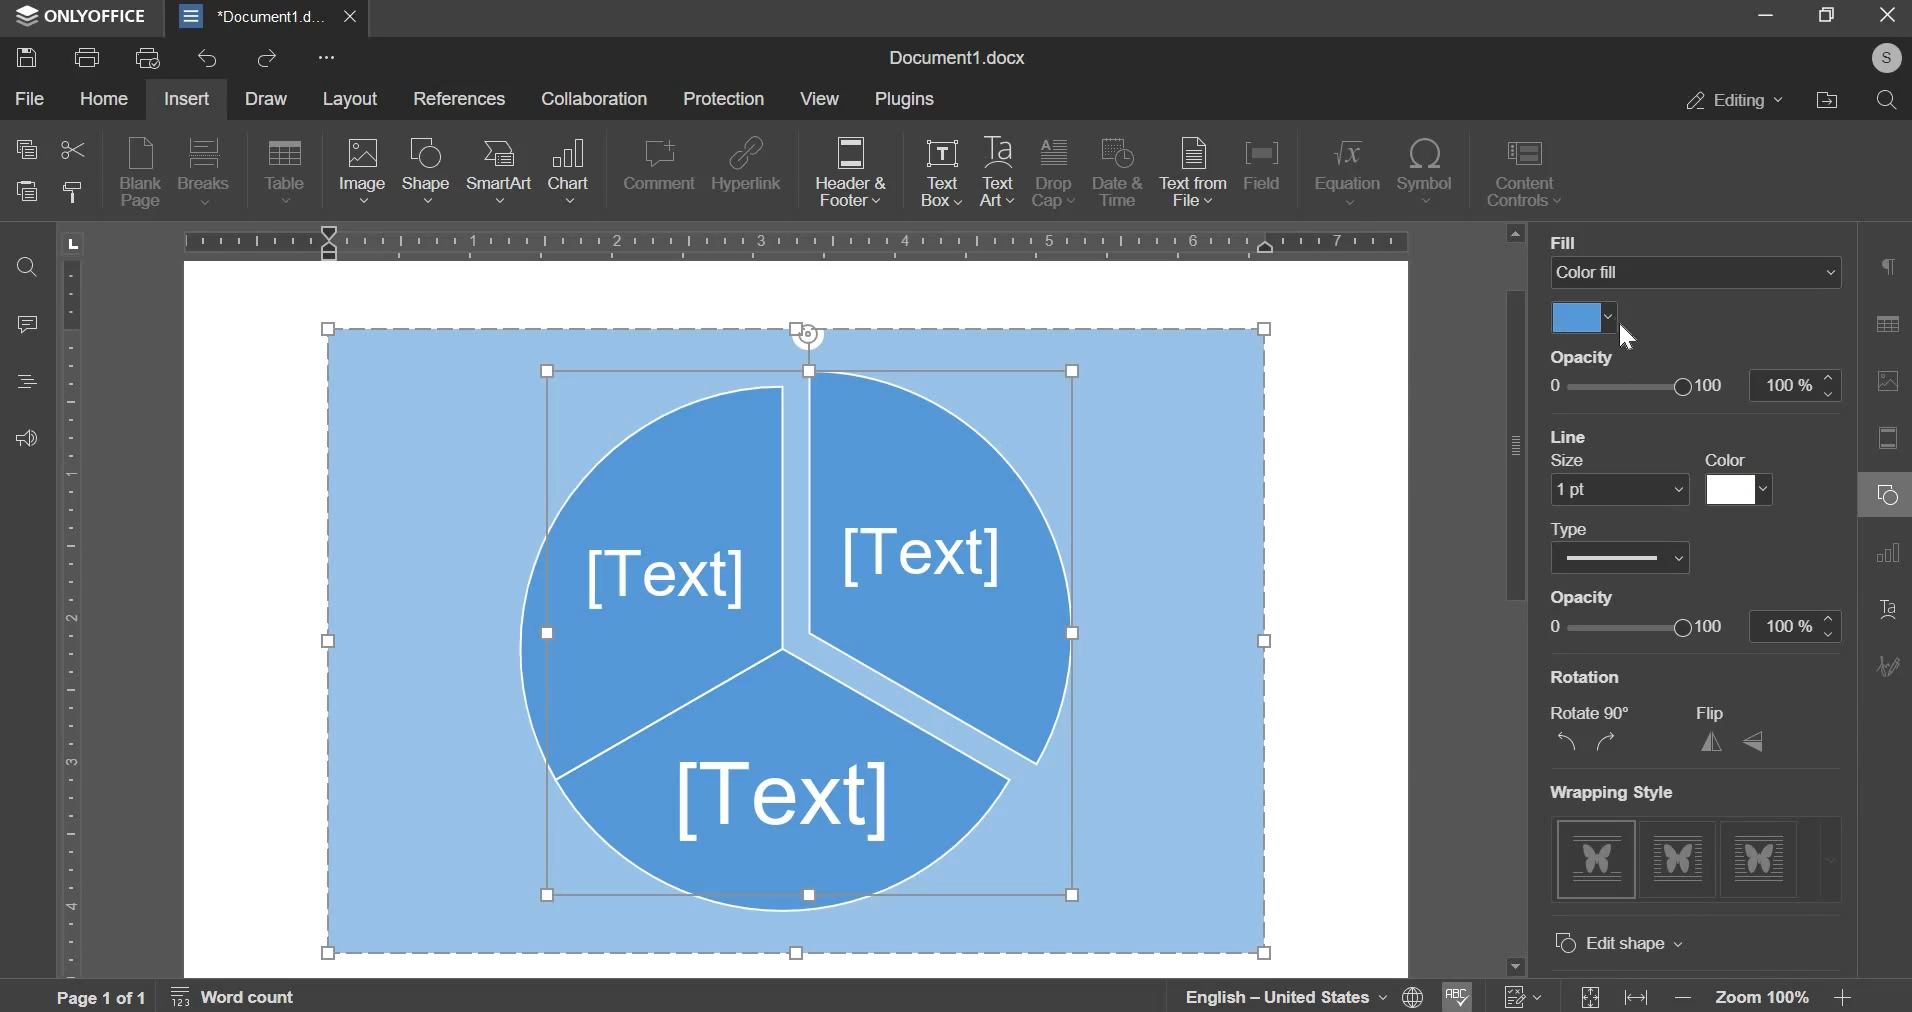 This screenshot has height=1012, width=1912. Describe the element at coordinates (1616, 677) in the screenshot. I see `` at that location.